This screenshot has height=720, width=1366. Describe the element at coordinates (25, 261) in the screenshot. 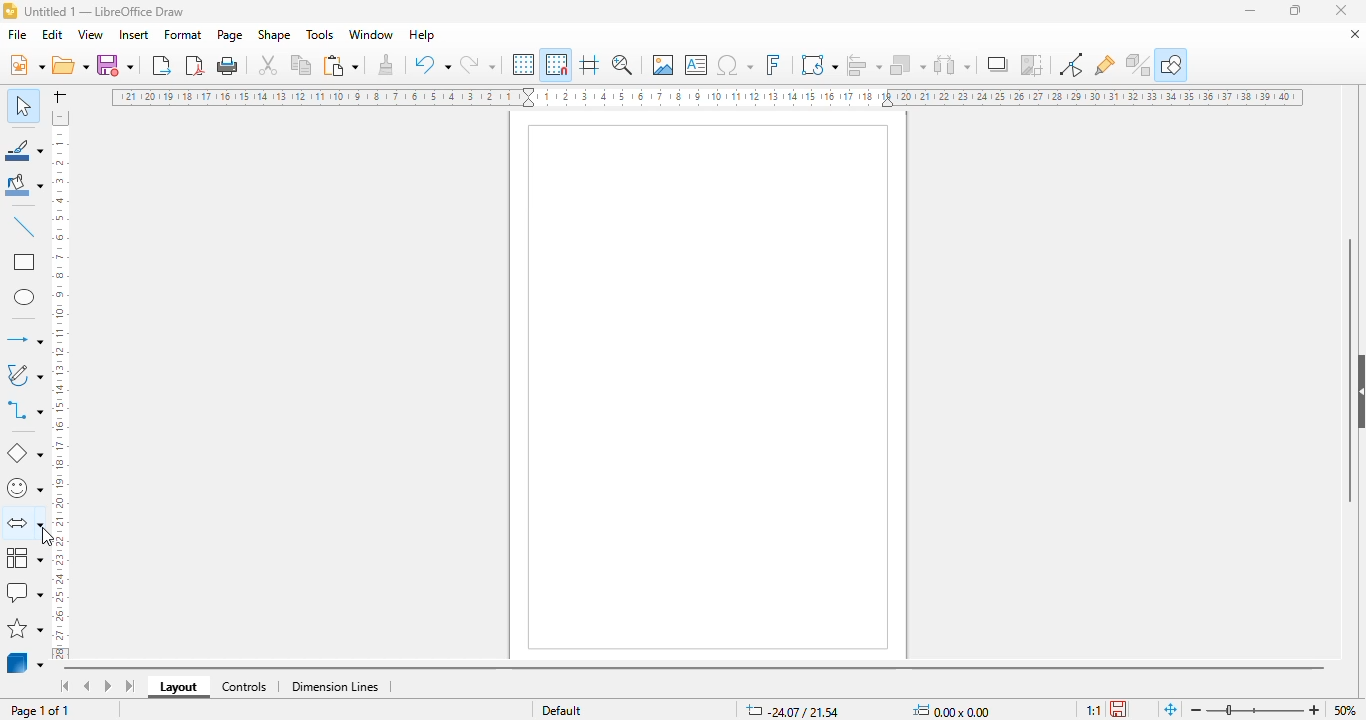

I see `rectangle` at that location.